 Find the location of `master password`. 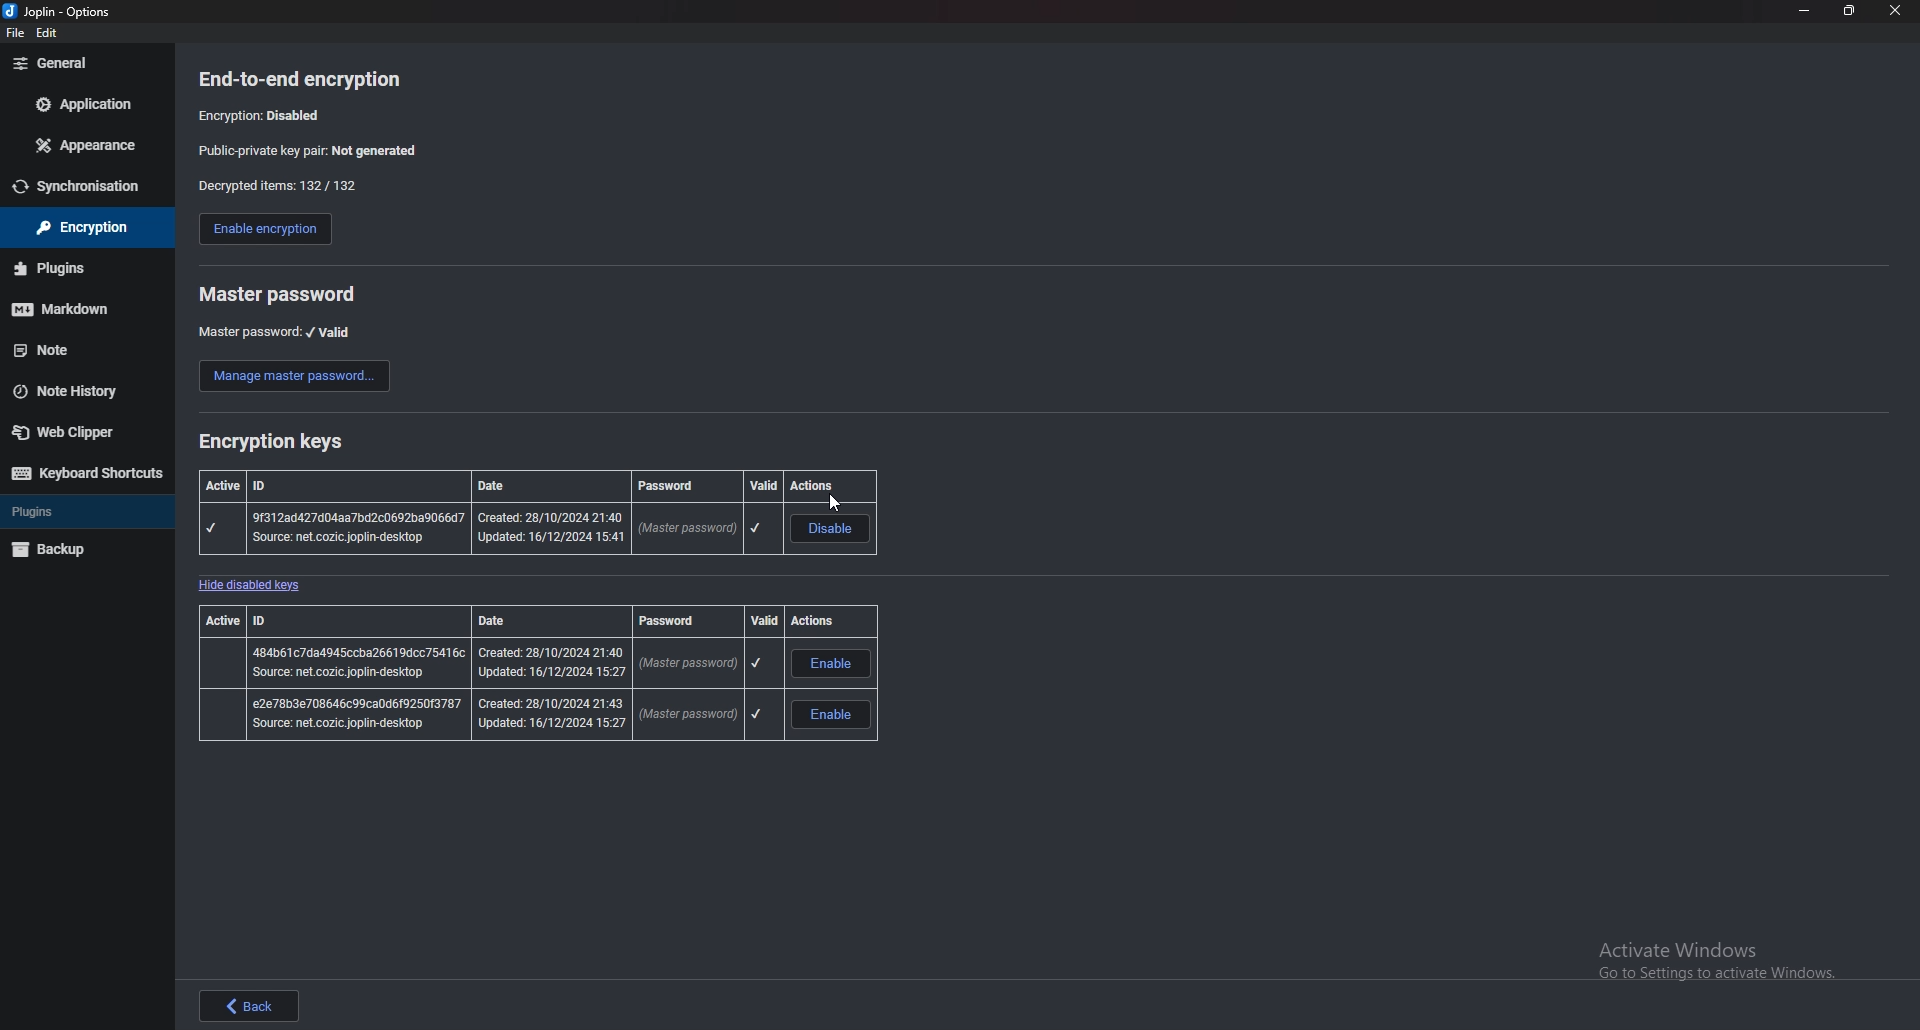

master password is located at coordinates (486, 660).